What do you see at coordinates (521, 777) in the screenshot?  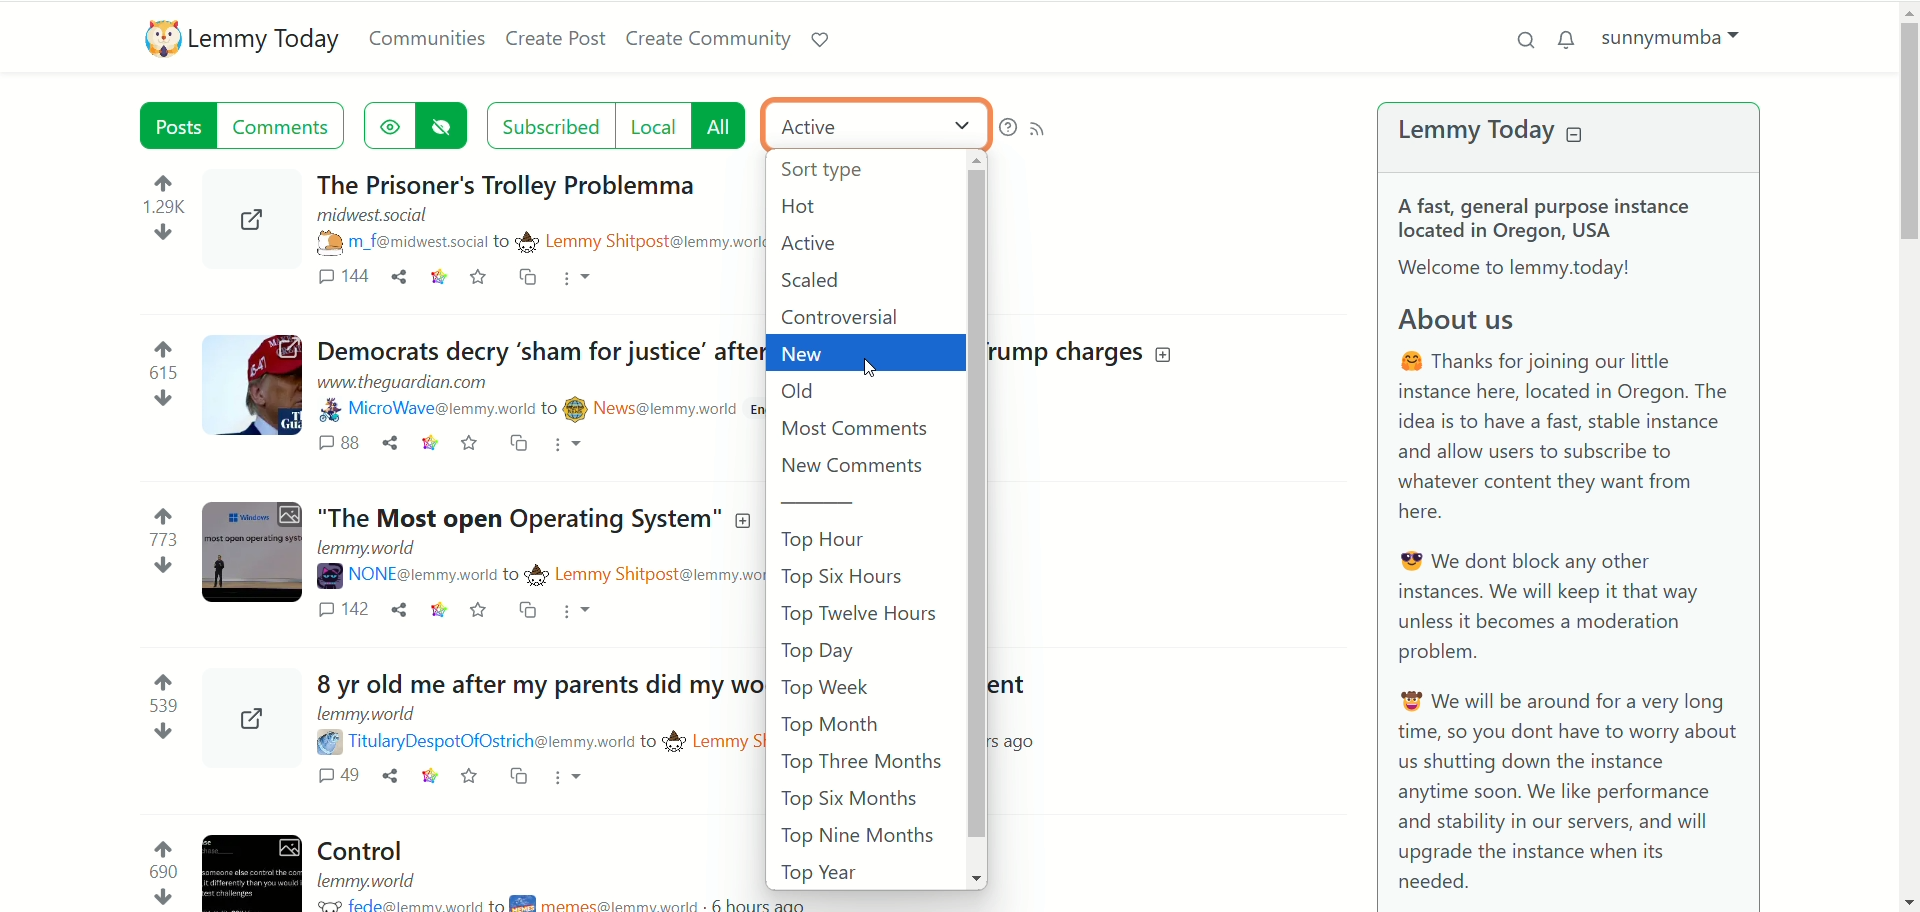 I see `cross post` at bounding box center [521, 777].